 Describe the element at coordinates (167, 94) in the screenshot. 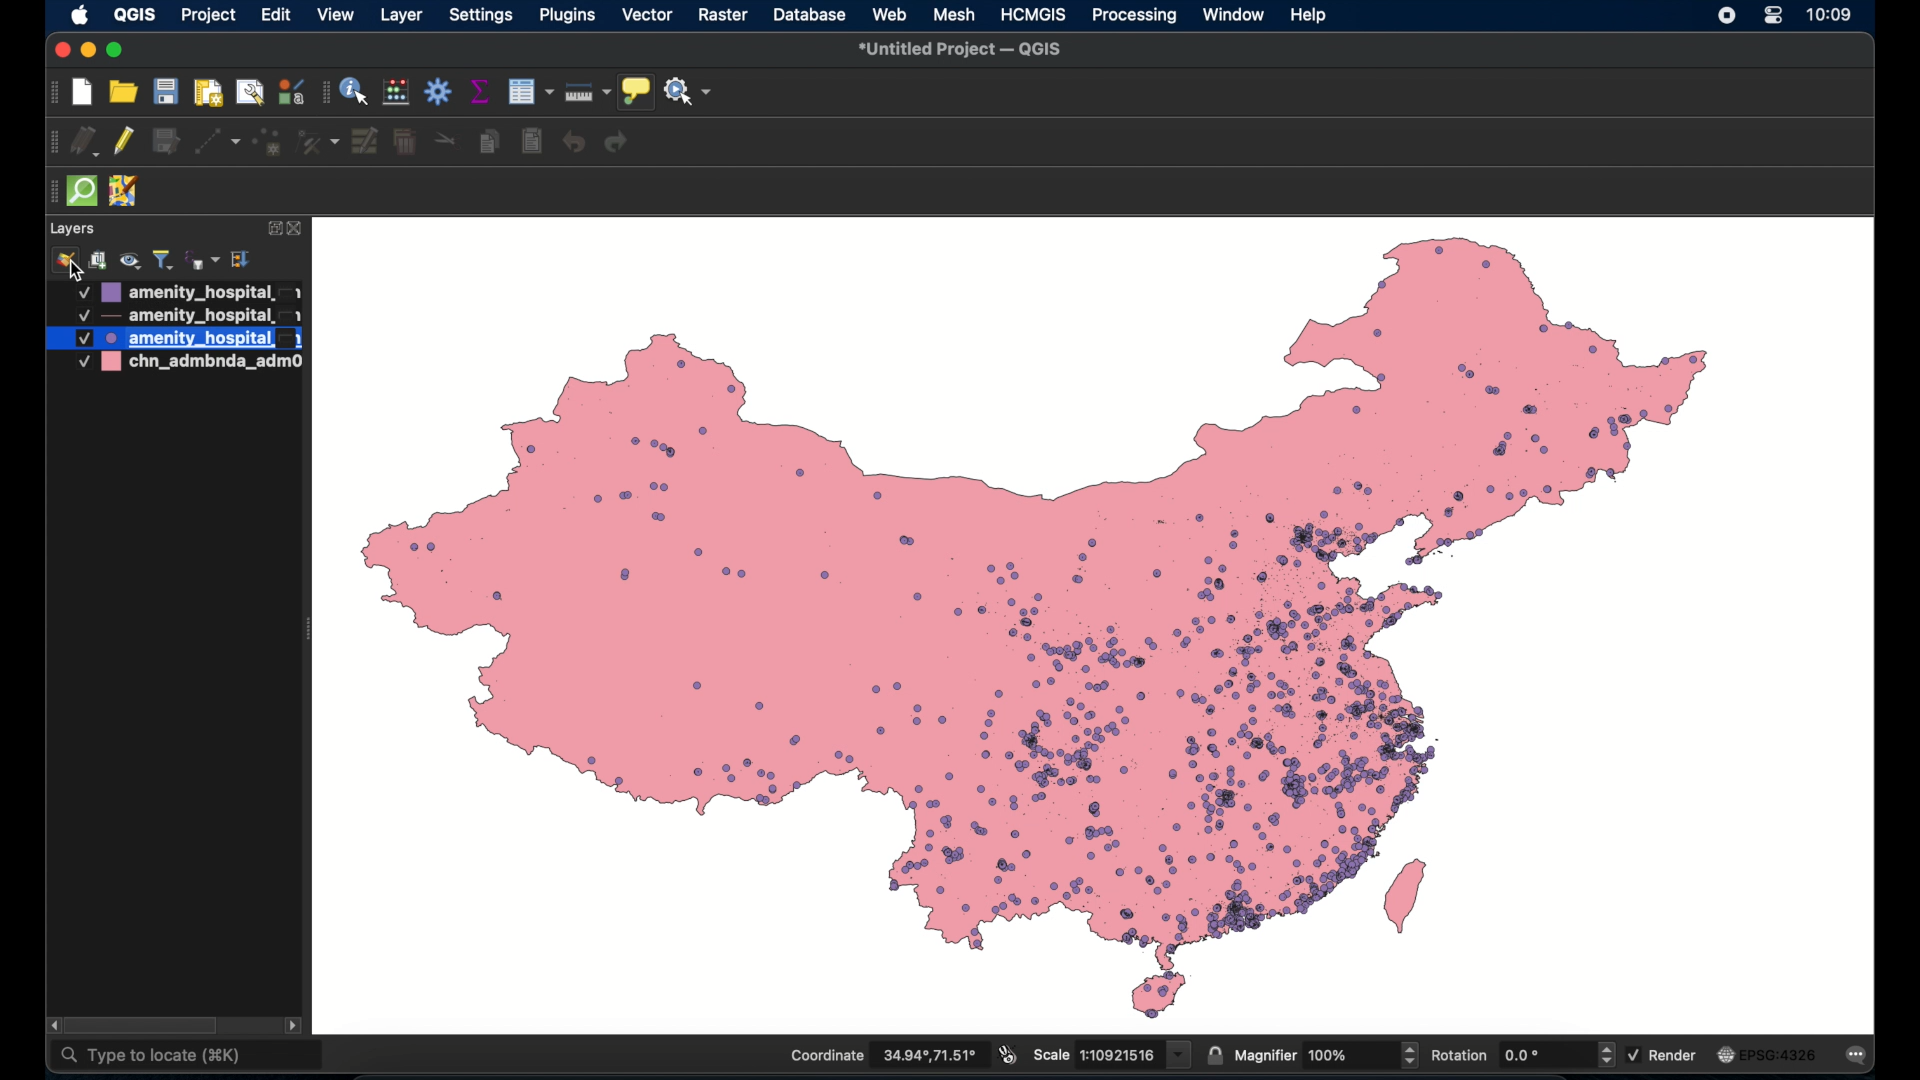

I see `save project` at that location.